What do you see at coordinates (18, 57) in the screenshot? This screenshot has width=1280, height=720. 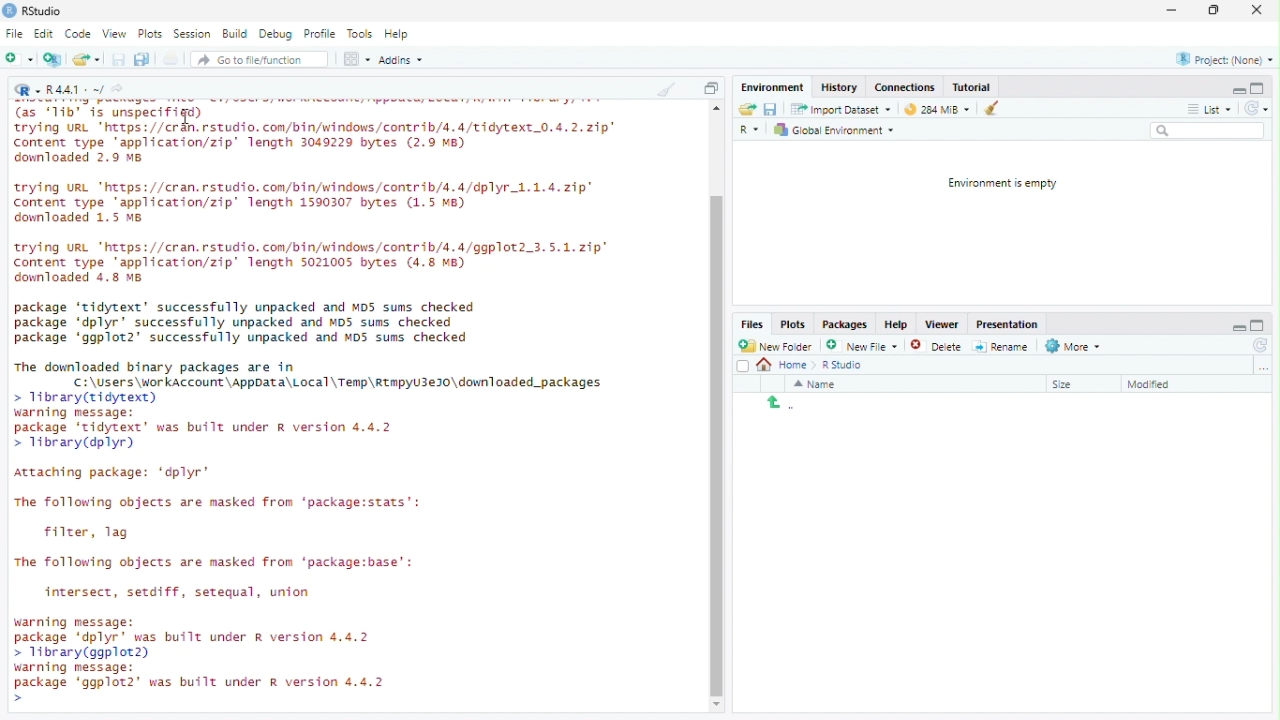 I see `Add new file` at bounding box center [18, 57].